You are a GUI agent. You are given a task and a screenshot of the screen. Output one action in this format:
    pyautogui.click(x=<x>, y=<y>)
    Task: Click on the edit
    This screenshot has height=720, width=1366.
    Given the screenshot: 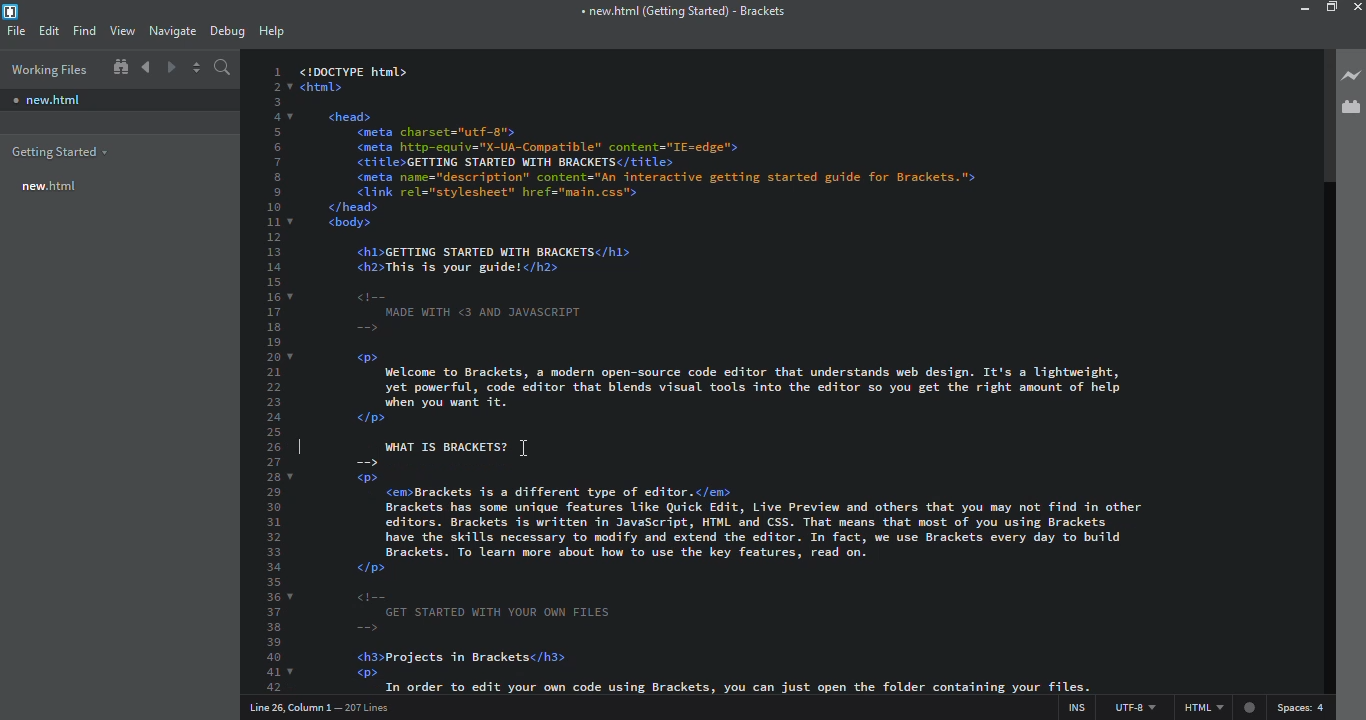 What is the action you would take?
    pyautogui.click(x=49, y=31)
    